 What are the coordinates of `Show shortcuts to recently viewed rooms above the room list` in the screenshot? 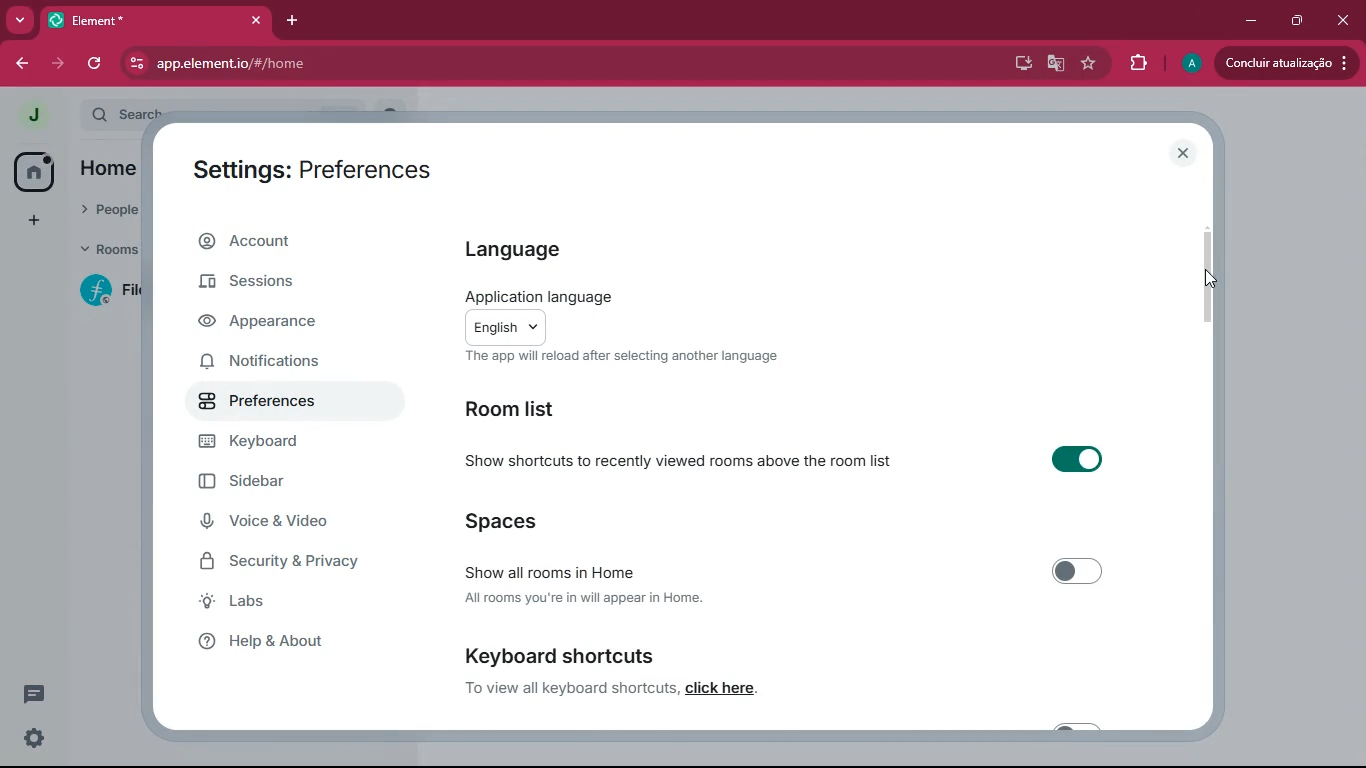 It's located at (789, 461).